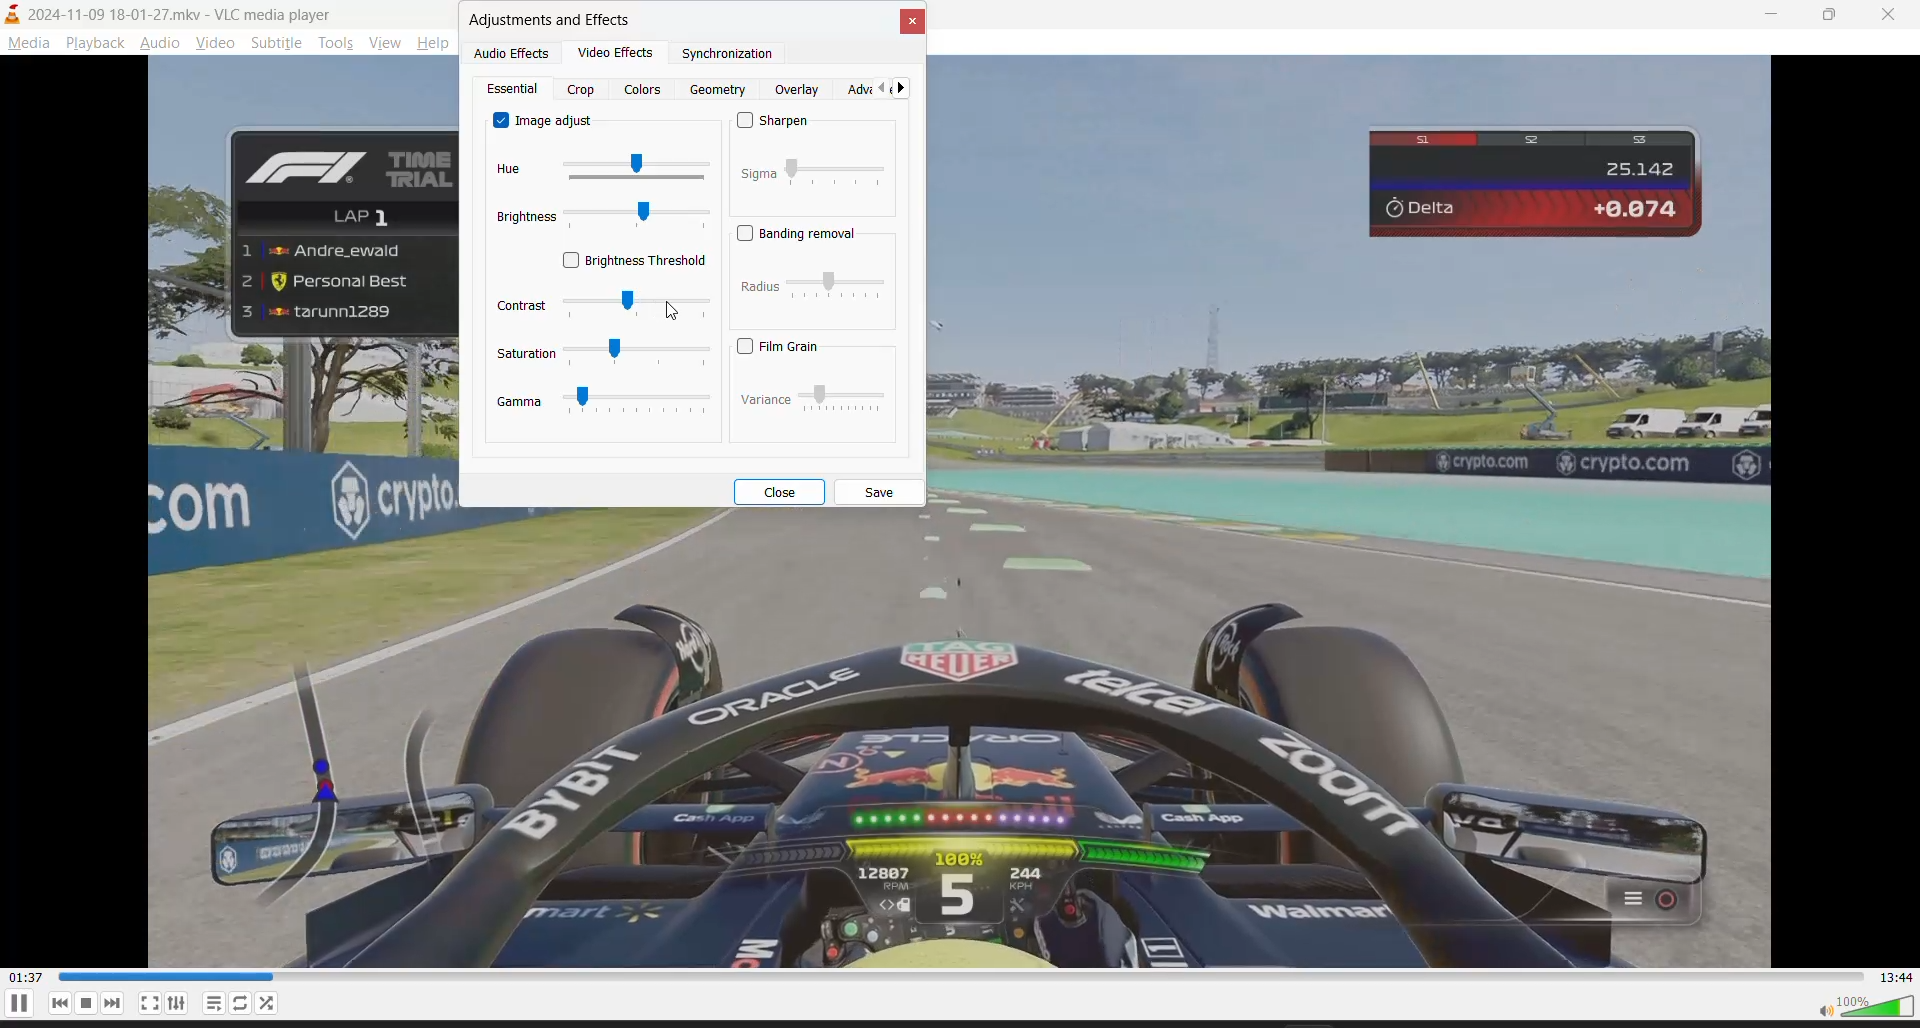 The image size is (1920, 1028). What do you see at coordinates (881, 493) in the screenshot?
I see `save` at bounding box center [881, 493].